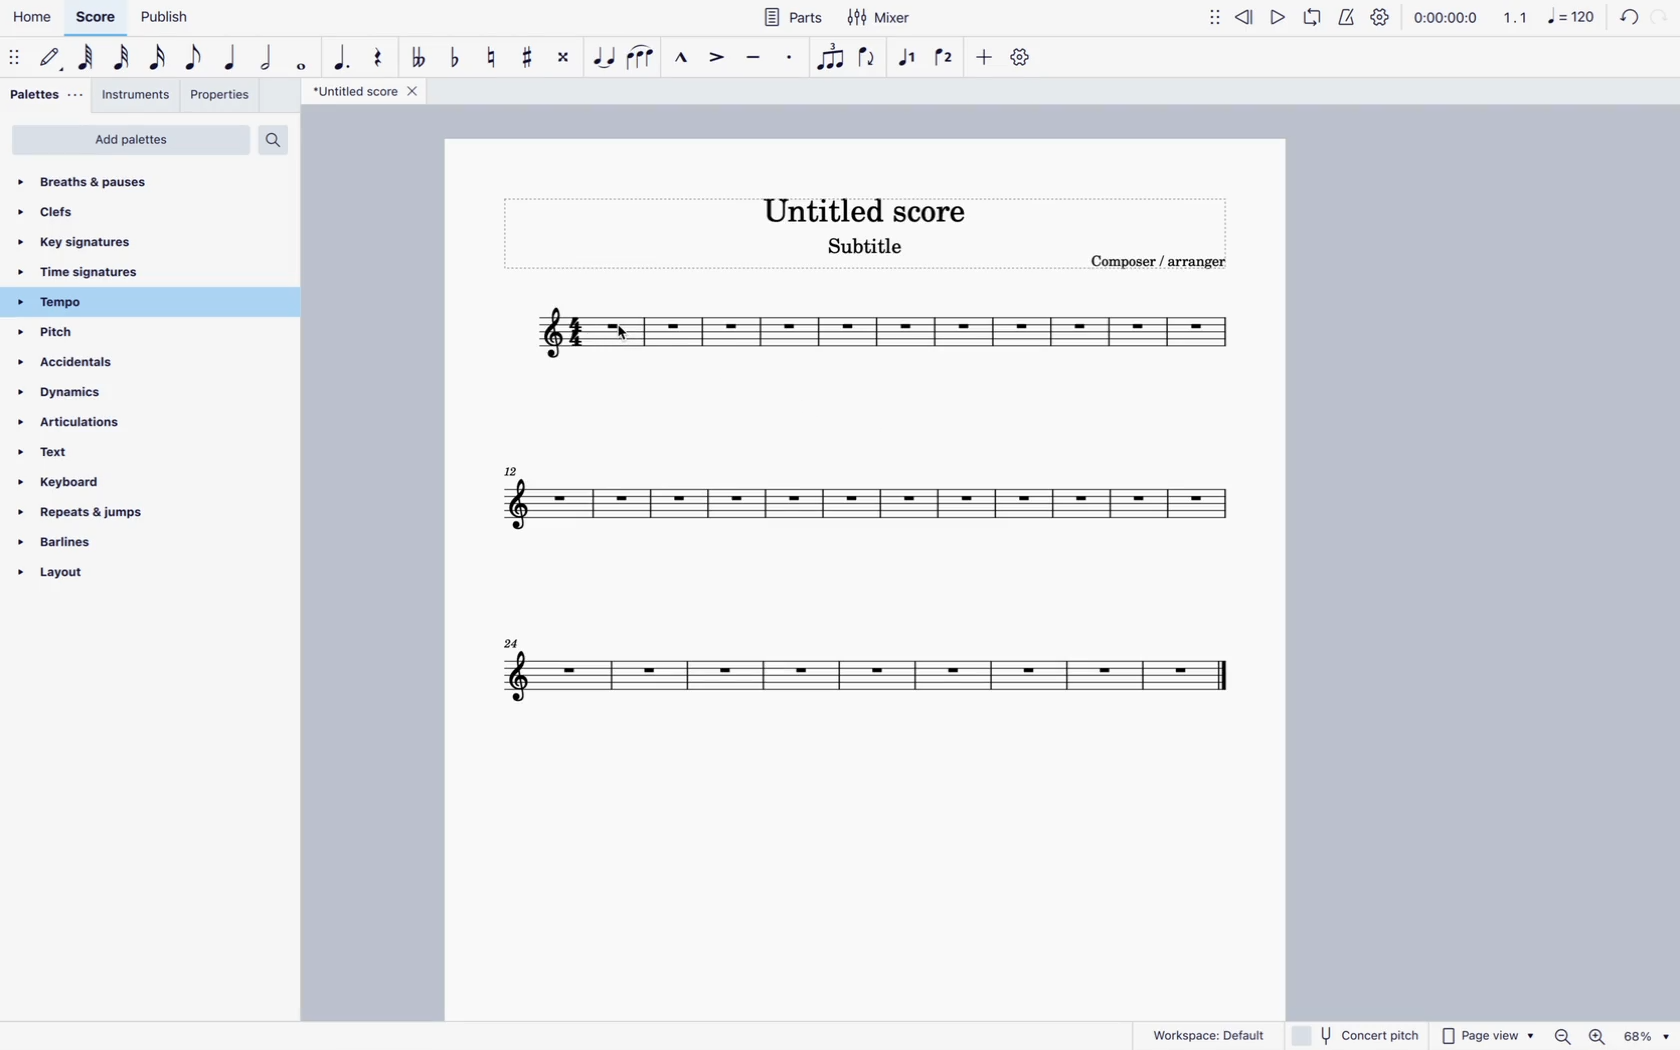 The height and width of the screenshot is (1050, 1680). I want to click on toggle double sharp, so click(566, 56).